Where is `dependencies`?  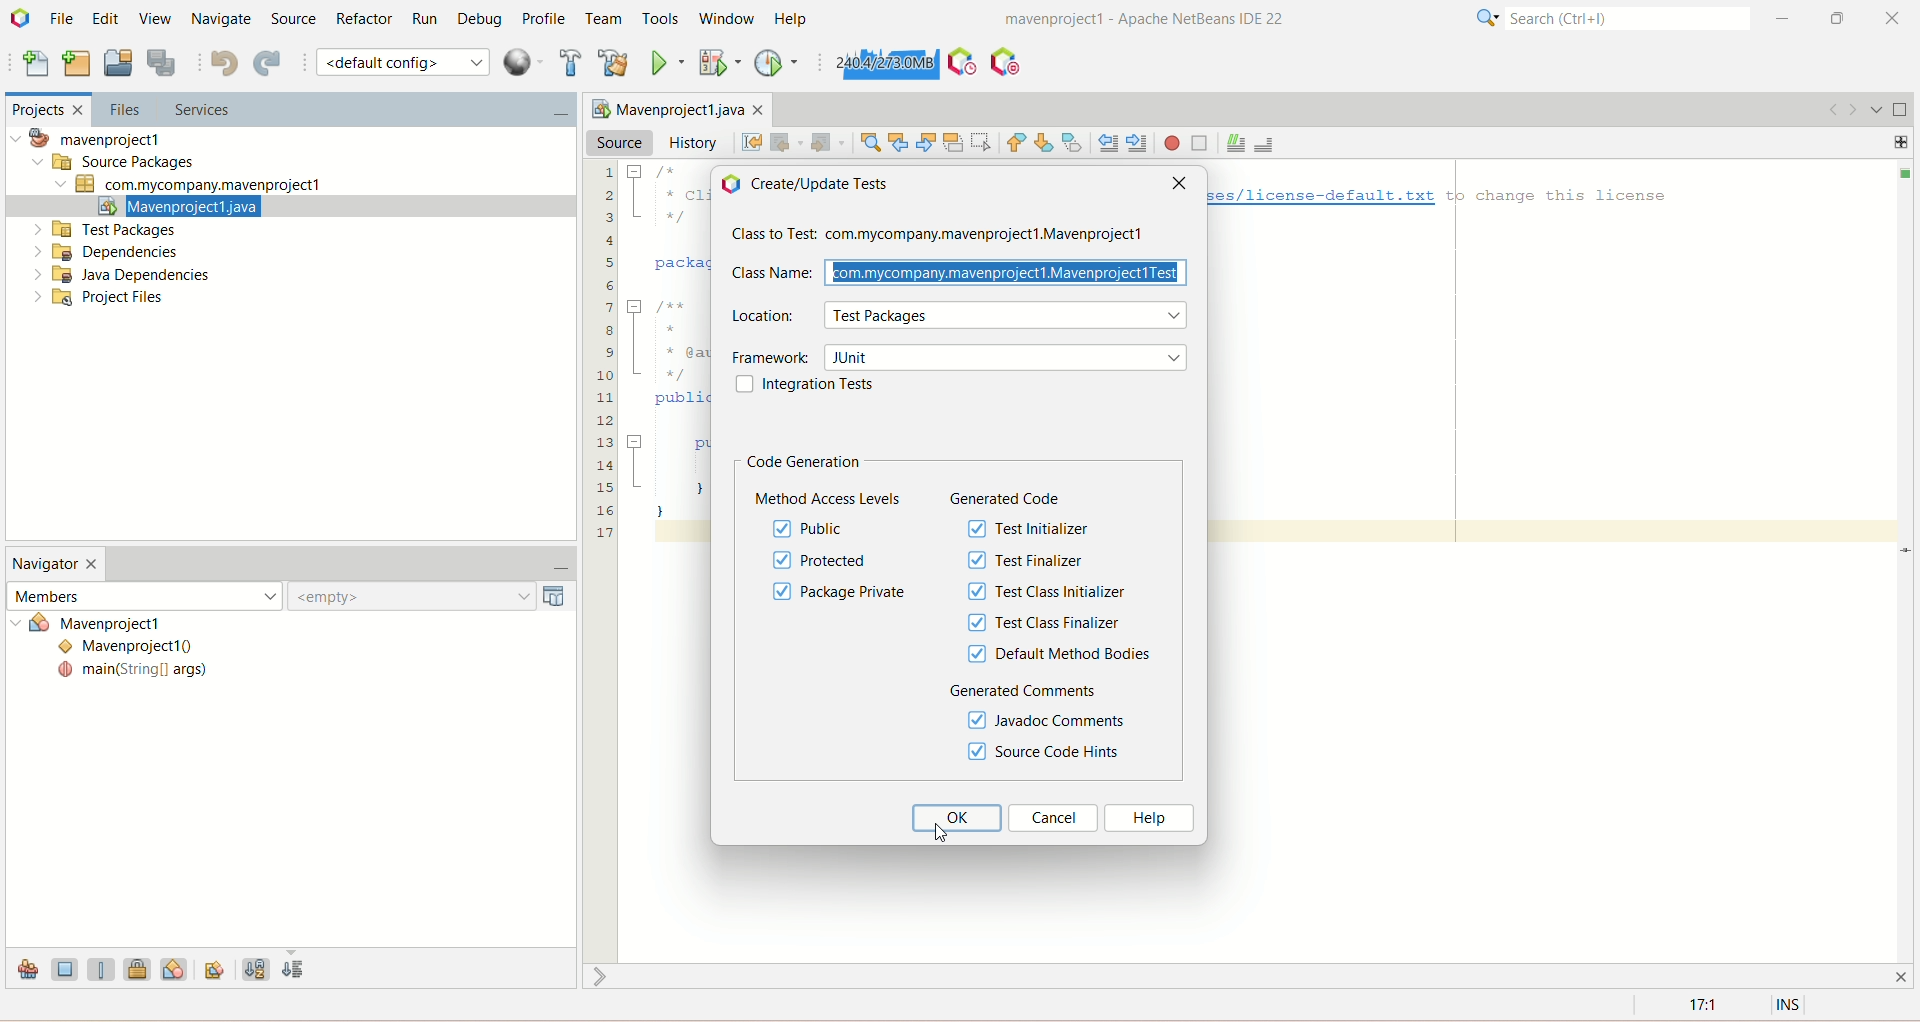 dependencies is located at coordinates (106, 252).